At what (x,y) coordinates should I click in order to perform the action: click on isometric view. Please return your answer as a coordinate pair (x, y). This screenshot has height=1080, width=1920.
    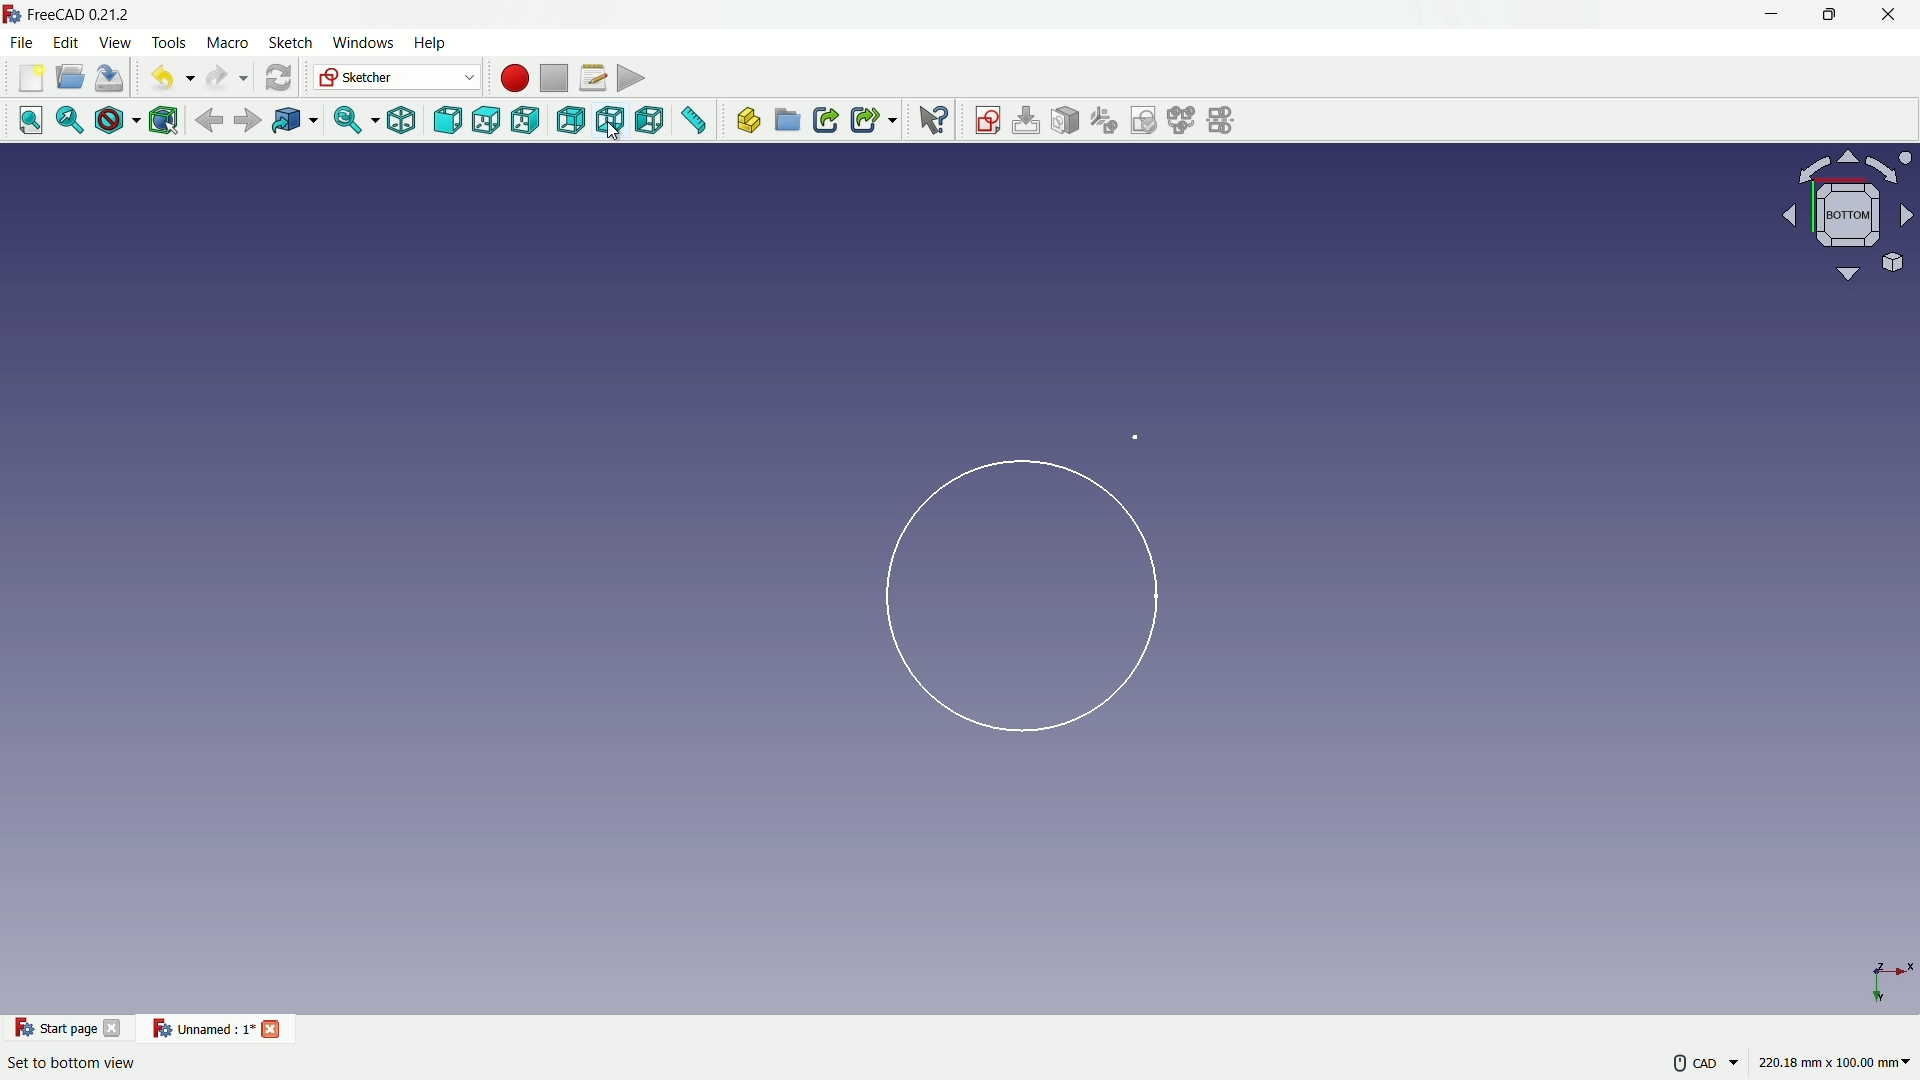
    Looking at the image, I should click on (406, 121).